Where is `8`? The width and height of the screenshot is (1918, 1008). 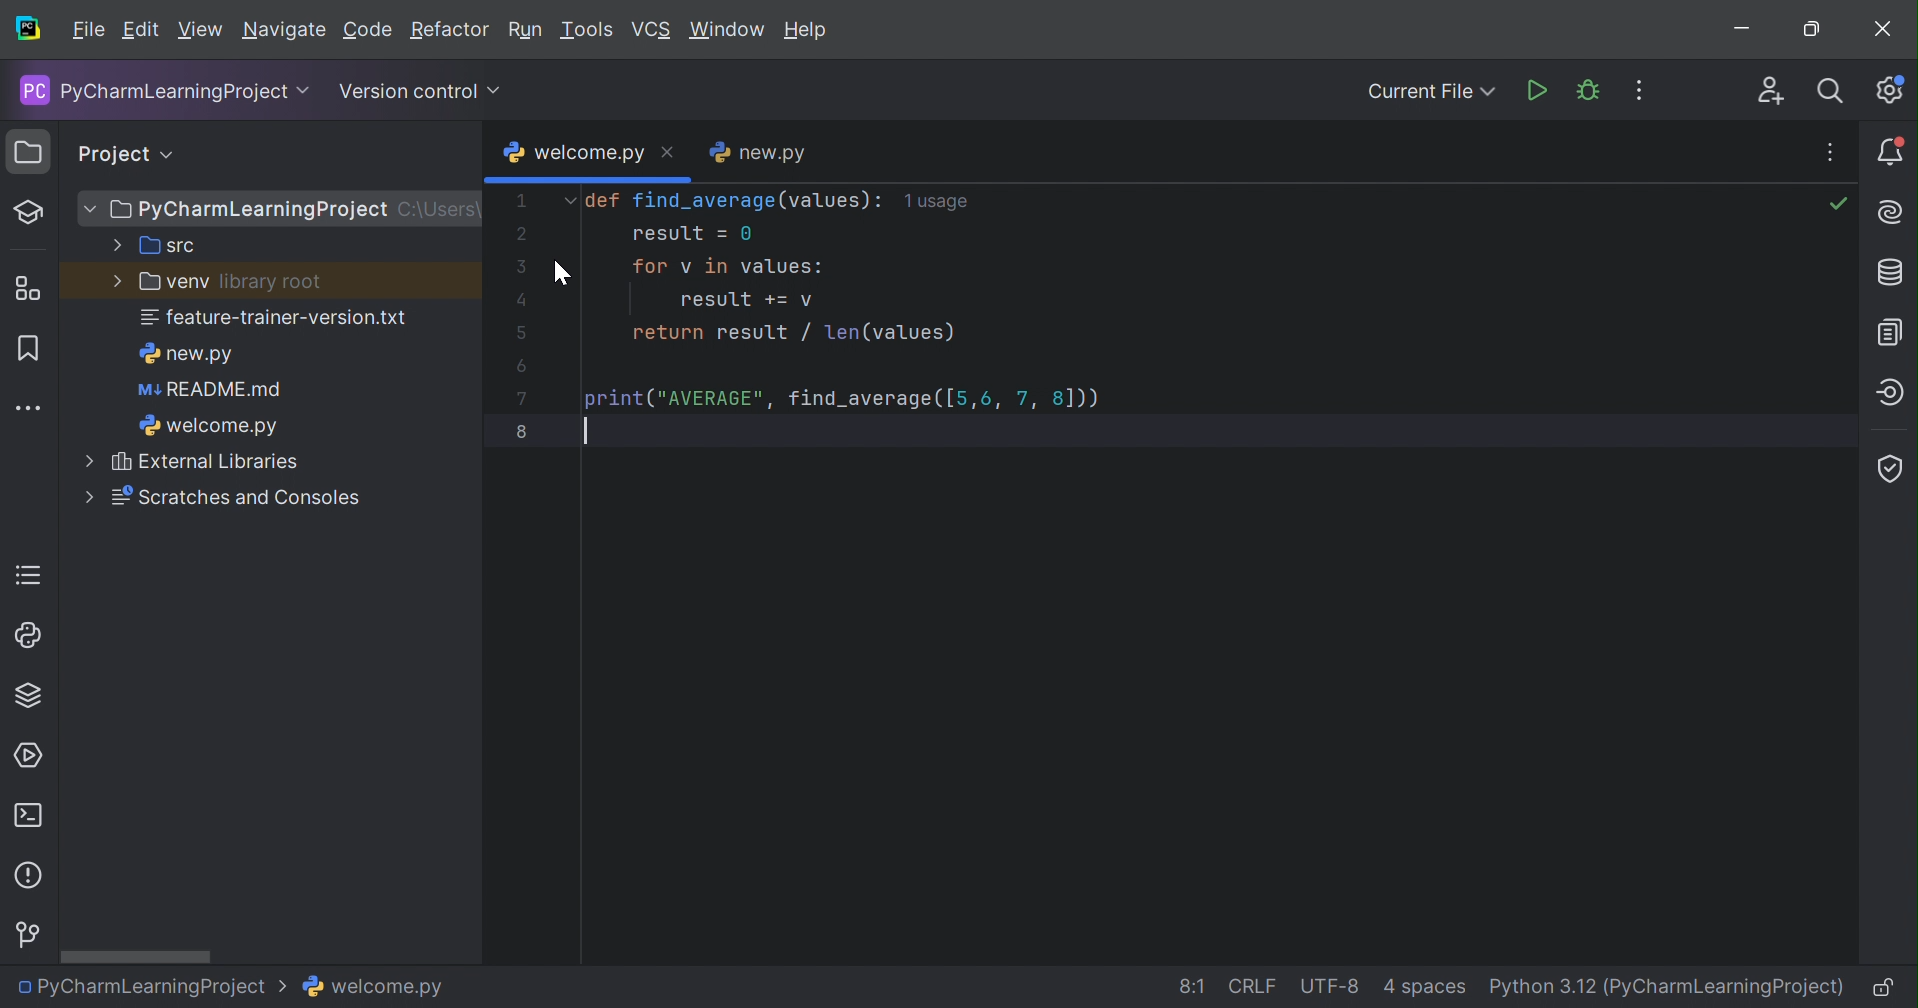 8 is located at coordinates (527, 432).